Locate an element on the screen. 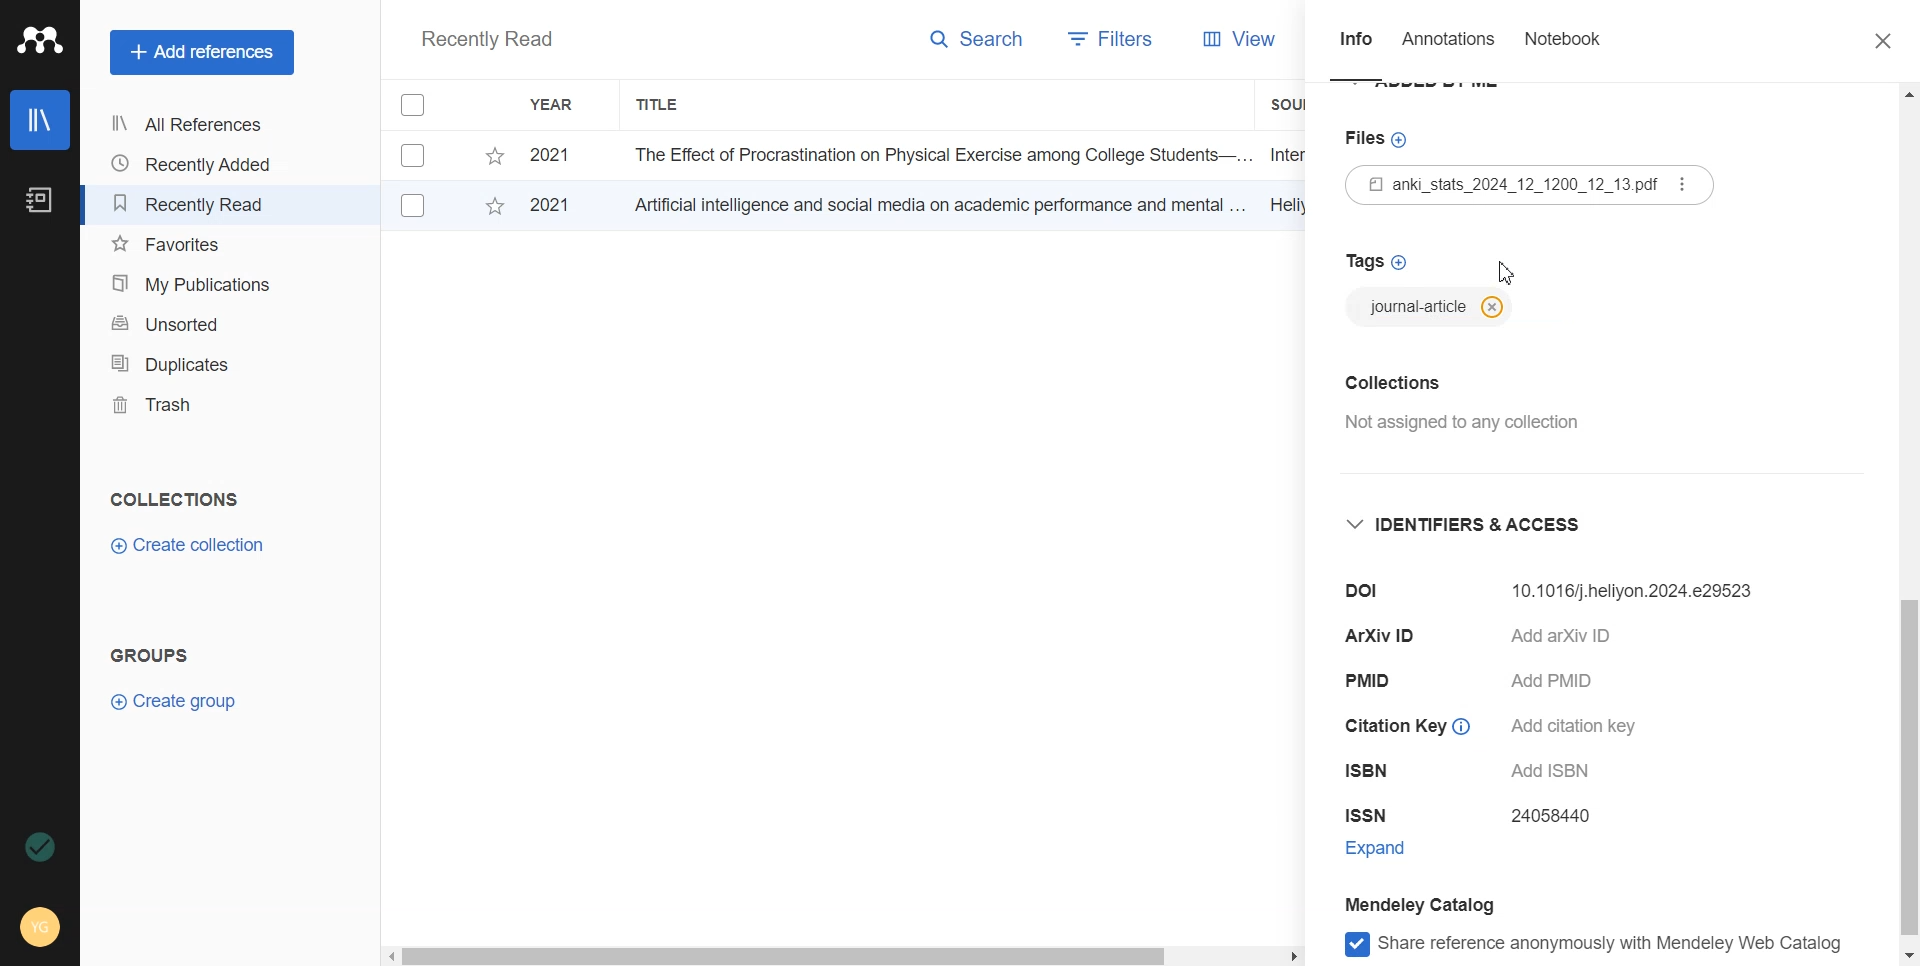 This screenshot has height=966, width=1920. Library is located at coordinates (41, 120).